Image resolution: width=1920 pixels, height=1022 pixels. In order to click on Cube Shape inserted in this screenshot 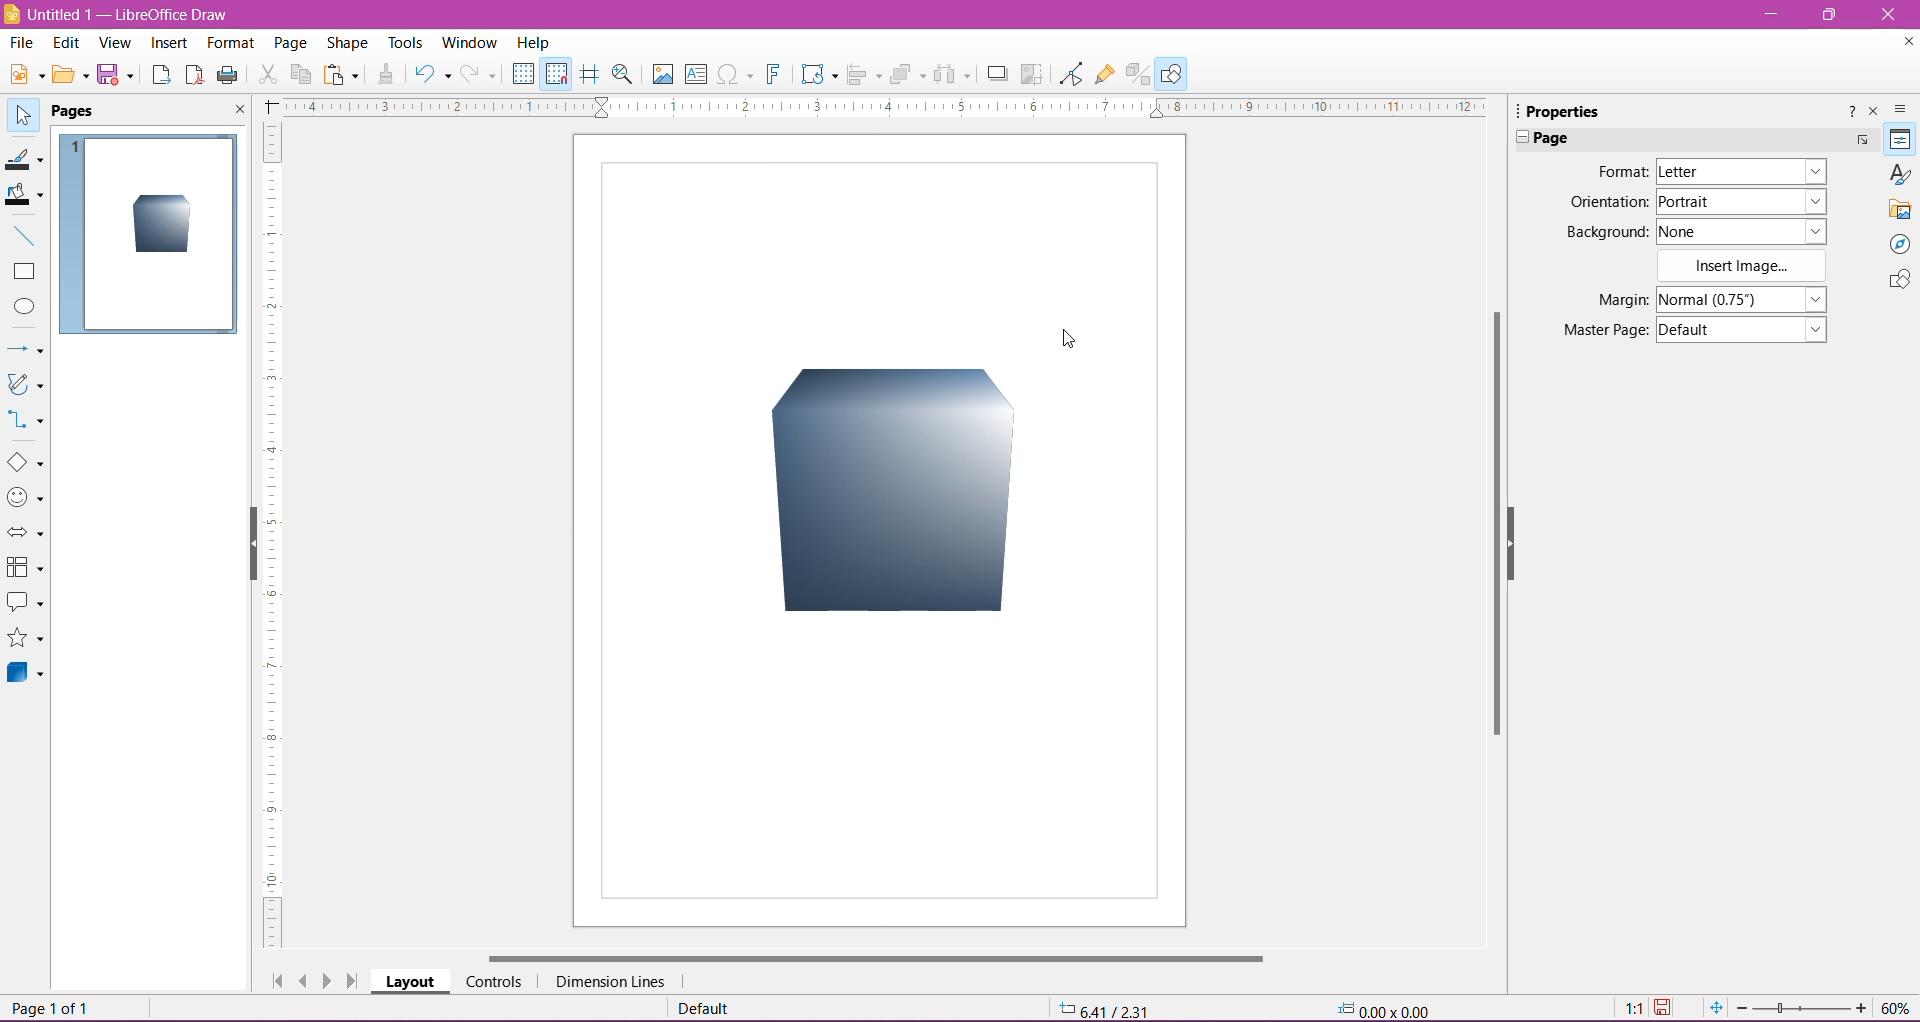, I will do `click(162, 226)`.